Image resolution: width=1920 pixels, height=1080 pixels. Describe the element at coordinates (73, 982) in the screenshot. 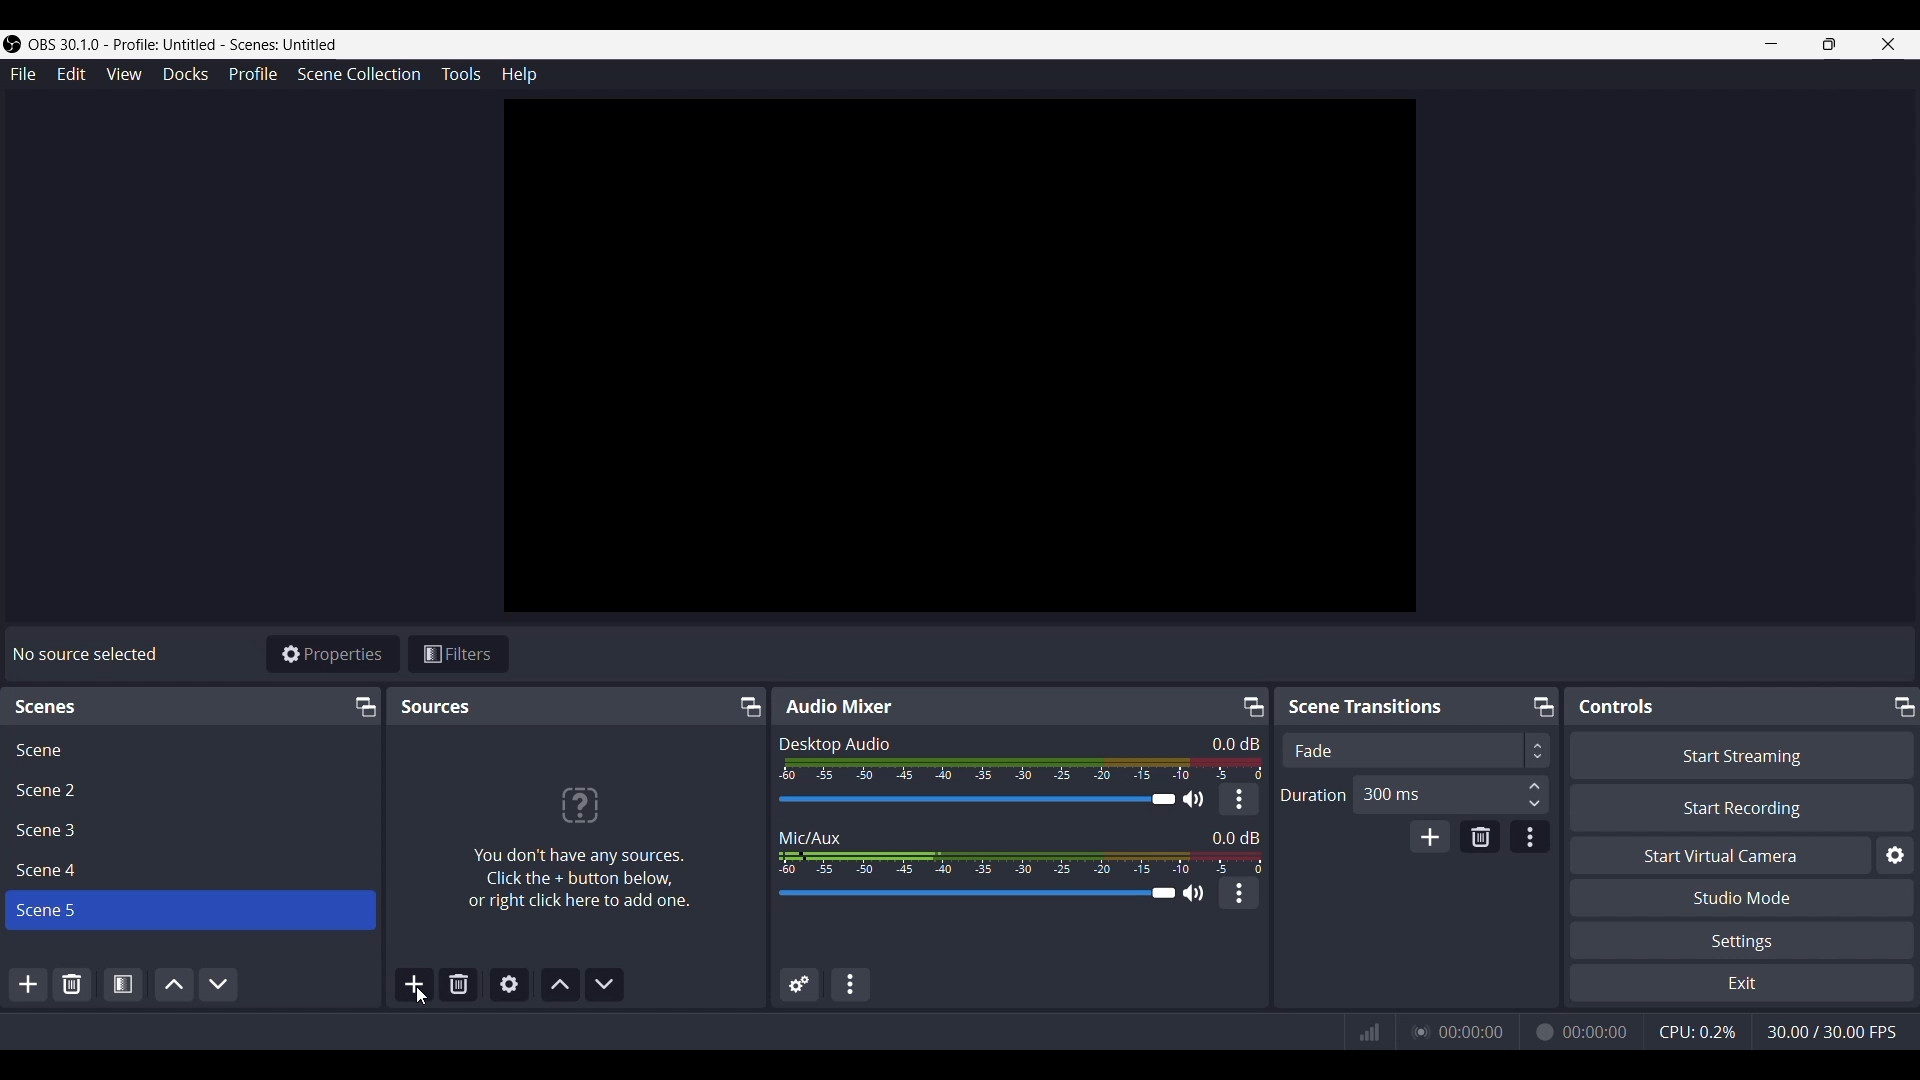

I see `Remove Selected Scene` at that location.